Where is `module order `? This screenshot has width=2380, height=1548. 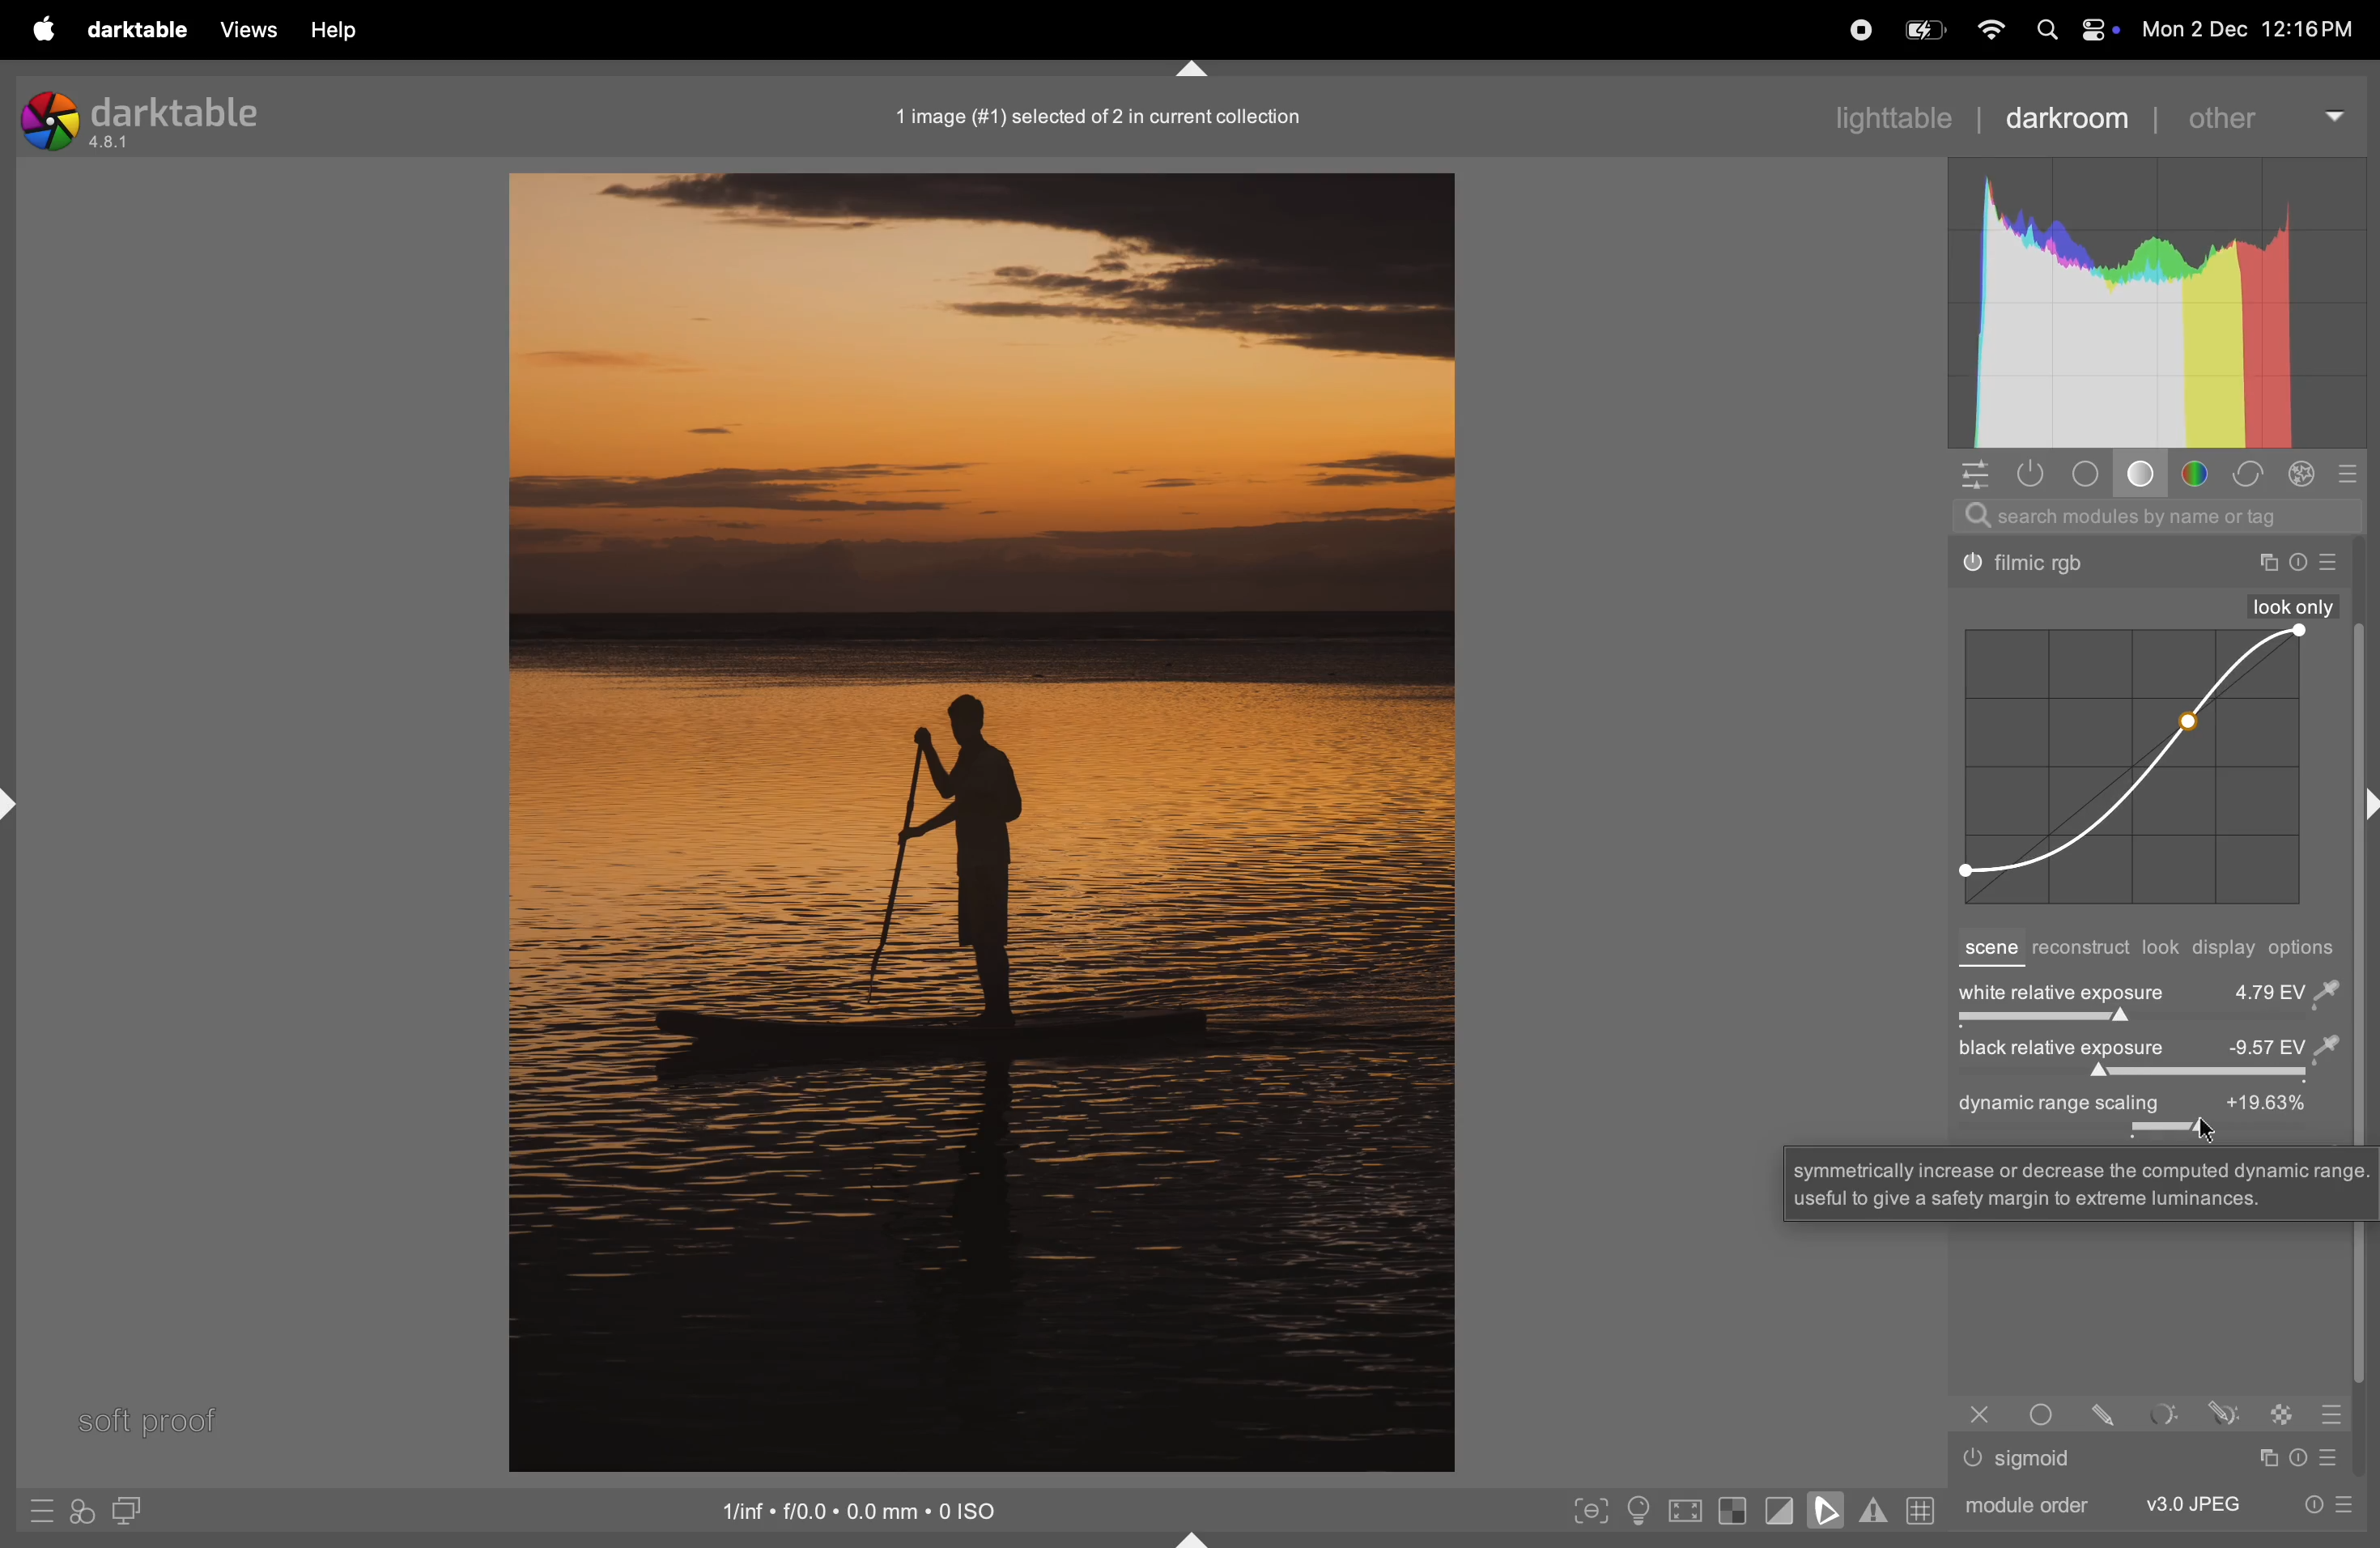
module order  is located at coordinates (2022, 1503).